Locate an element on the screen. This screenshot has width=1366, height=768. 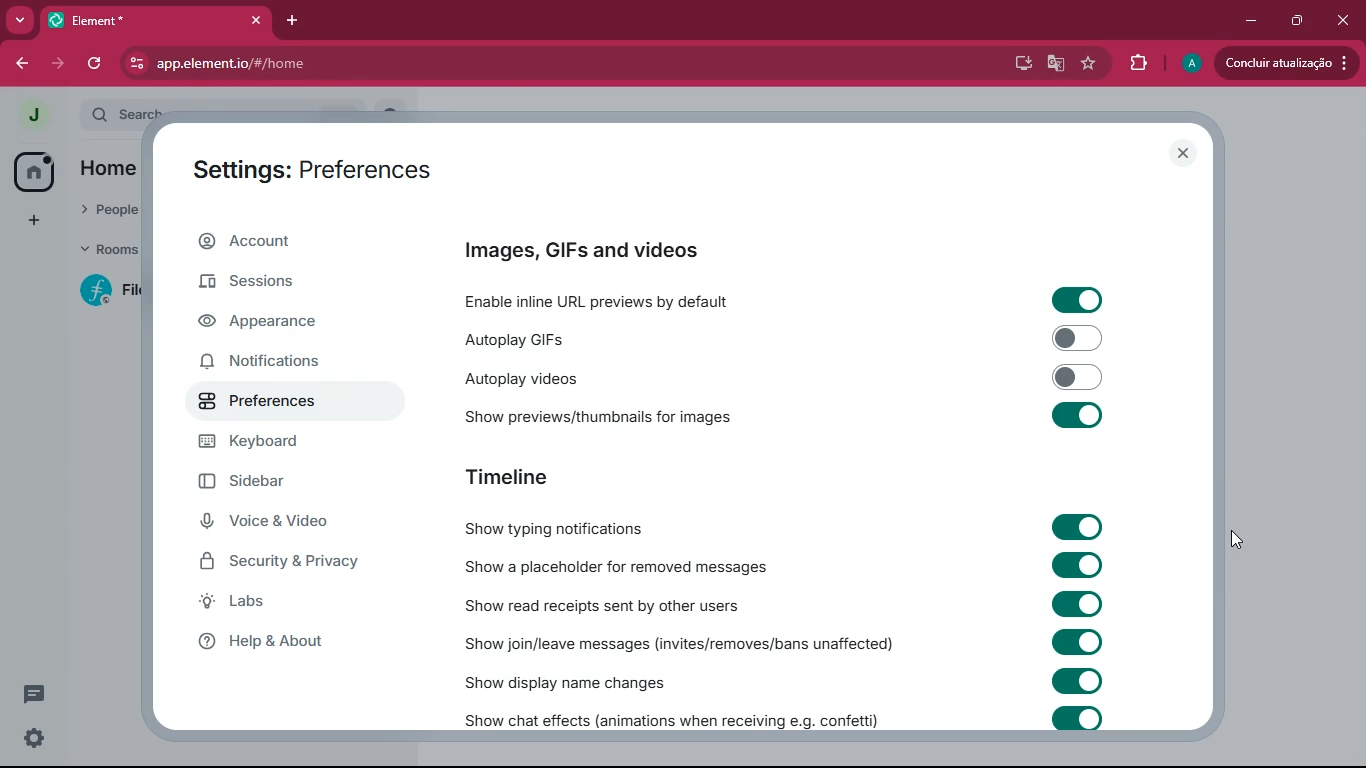
close tab is located at coordinates (256, 21).